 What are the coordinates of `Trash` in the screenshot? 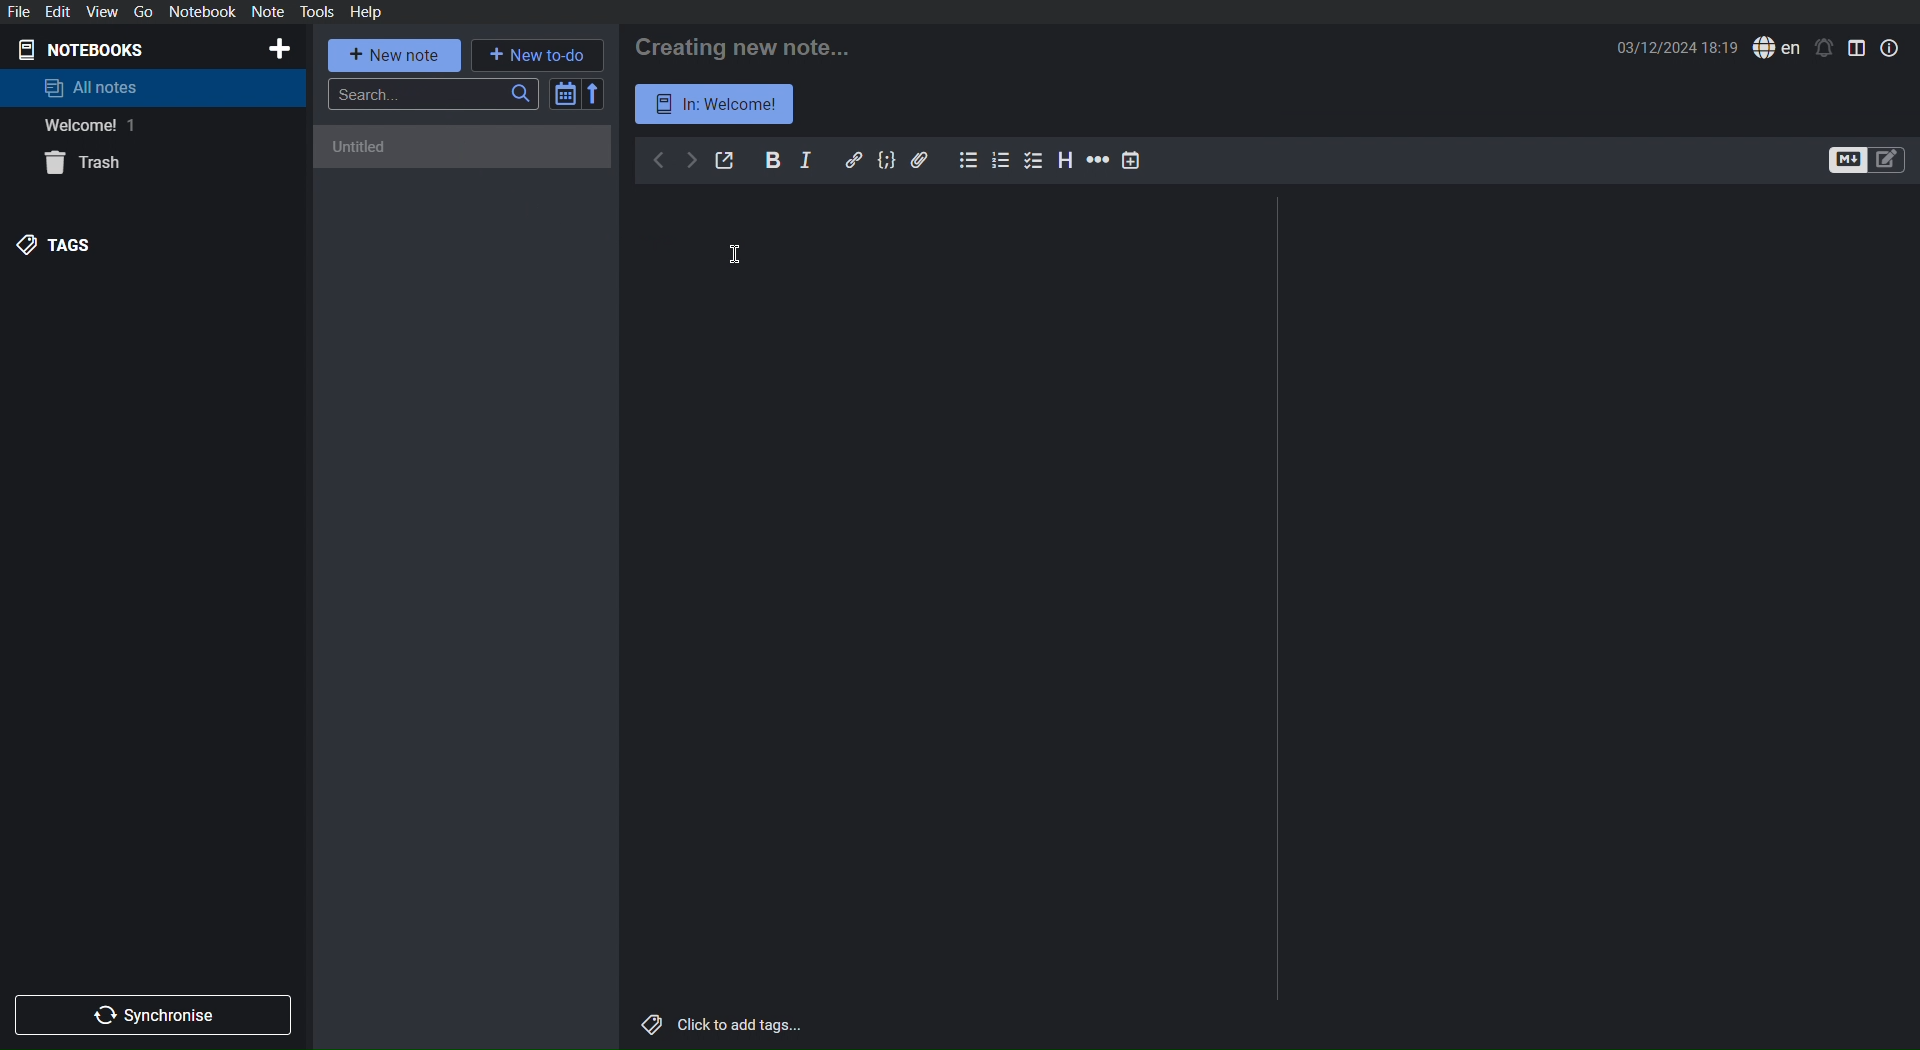 It's located at (88, 165).